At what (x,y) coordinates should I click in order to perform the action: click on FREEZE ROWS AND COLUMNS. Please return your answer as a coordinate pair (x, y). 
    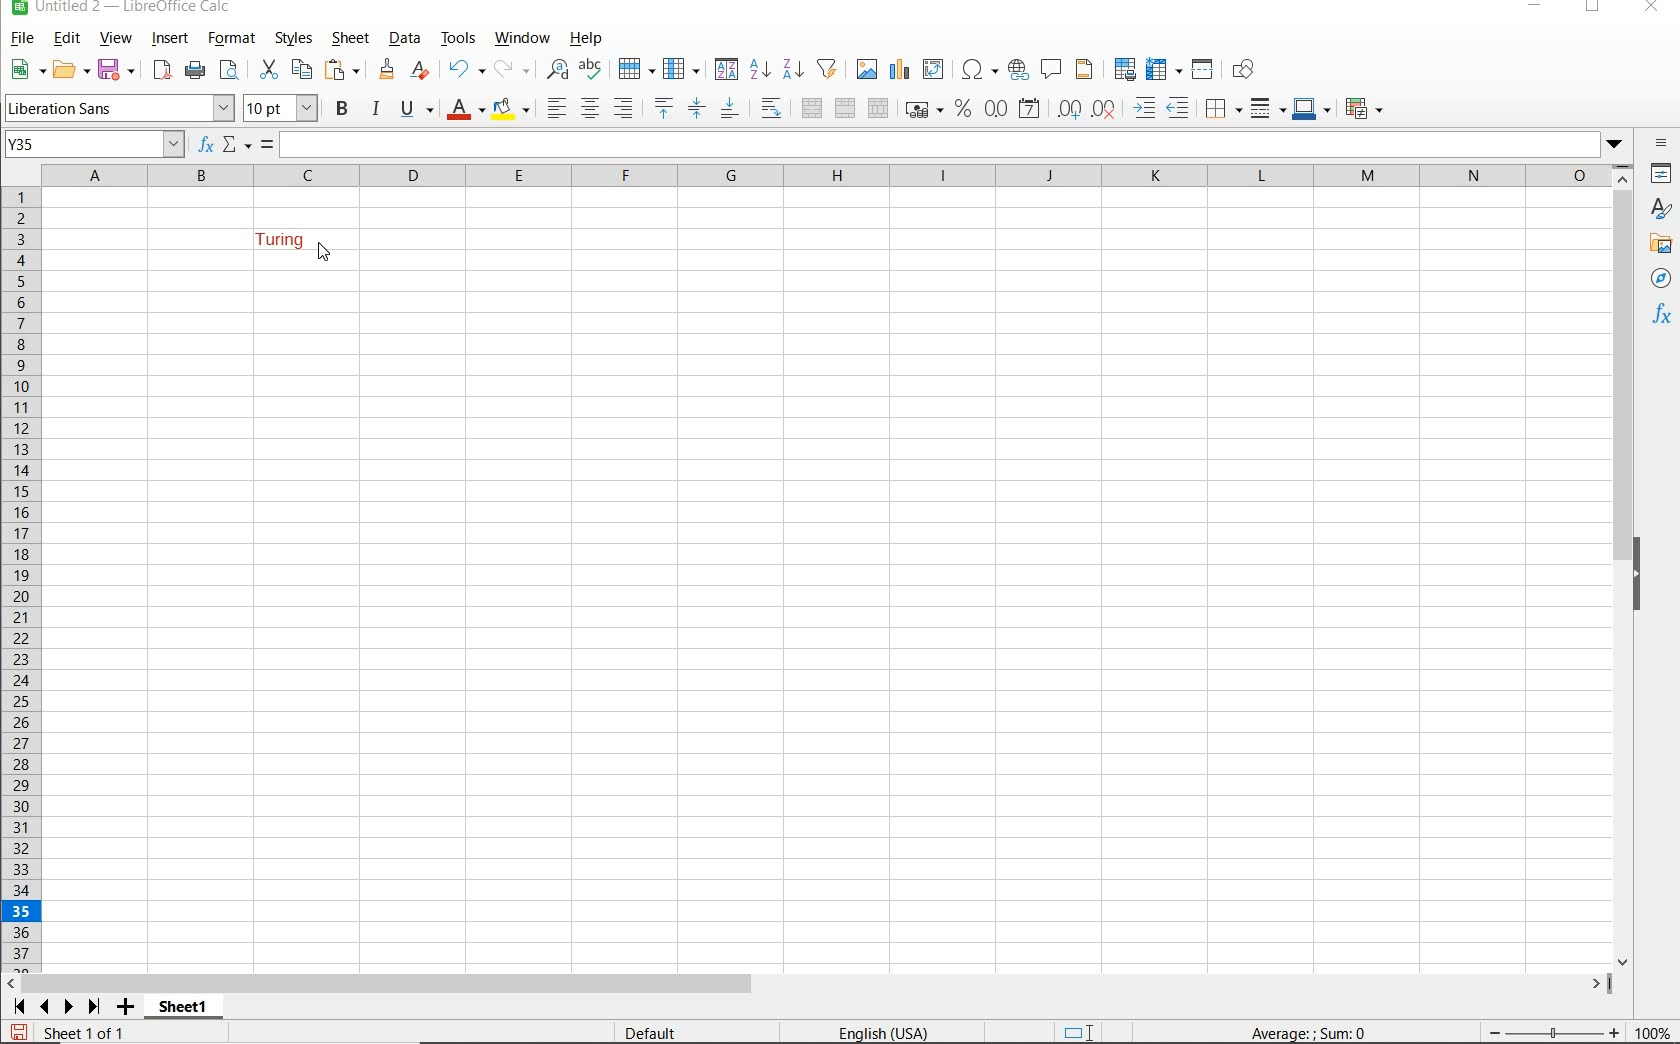
    Looking at the image, I should click on (1163, 72).